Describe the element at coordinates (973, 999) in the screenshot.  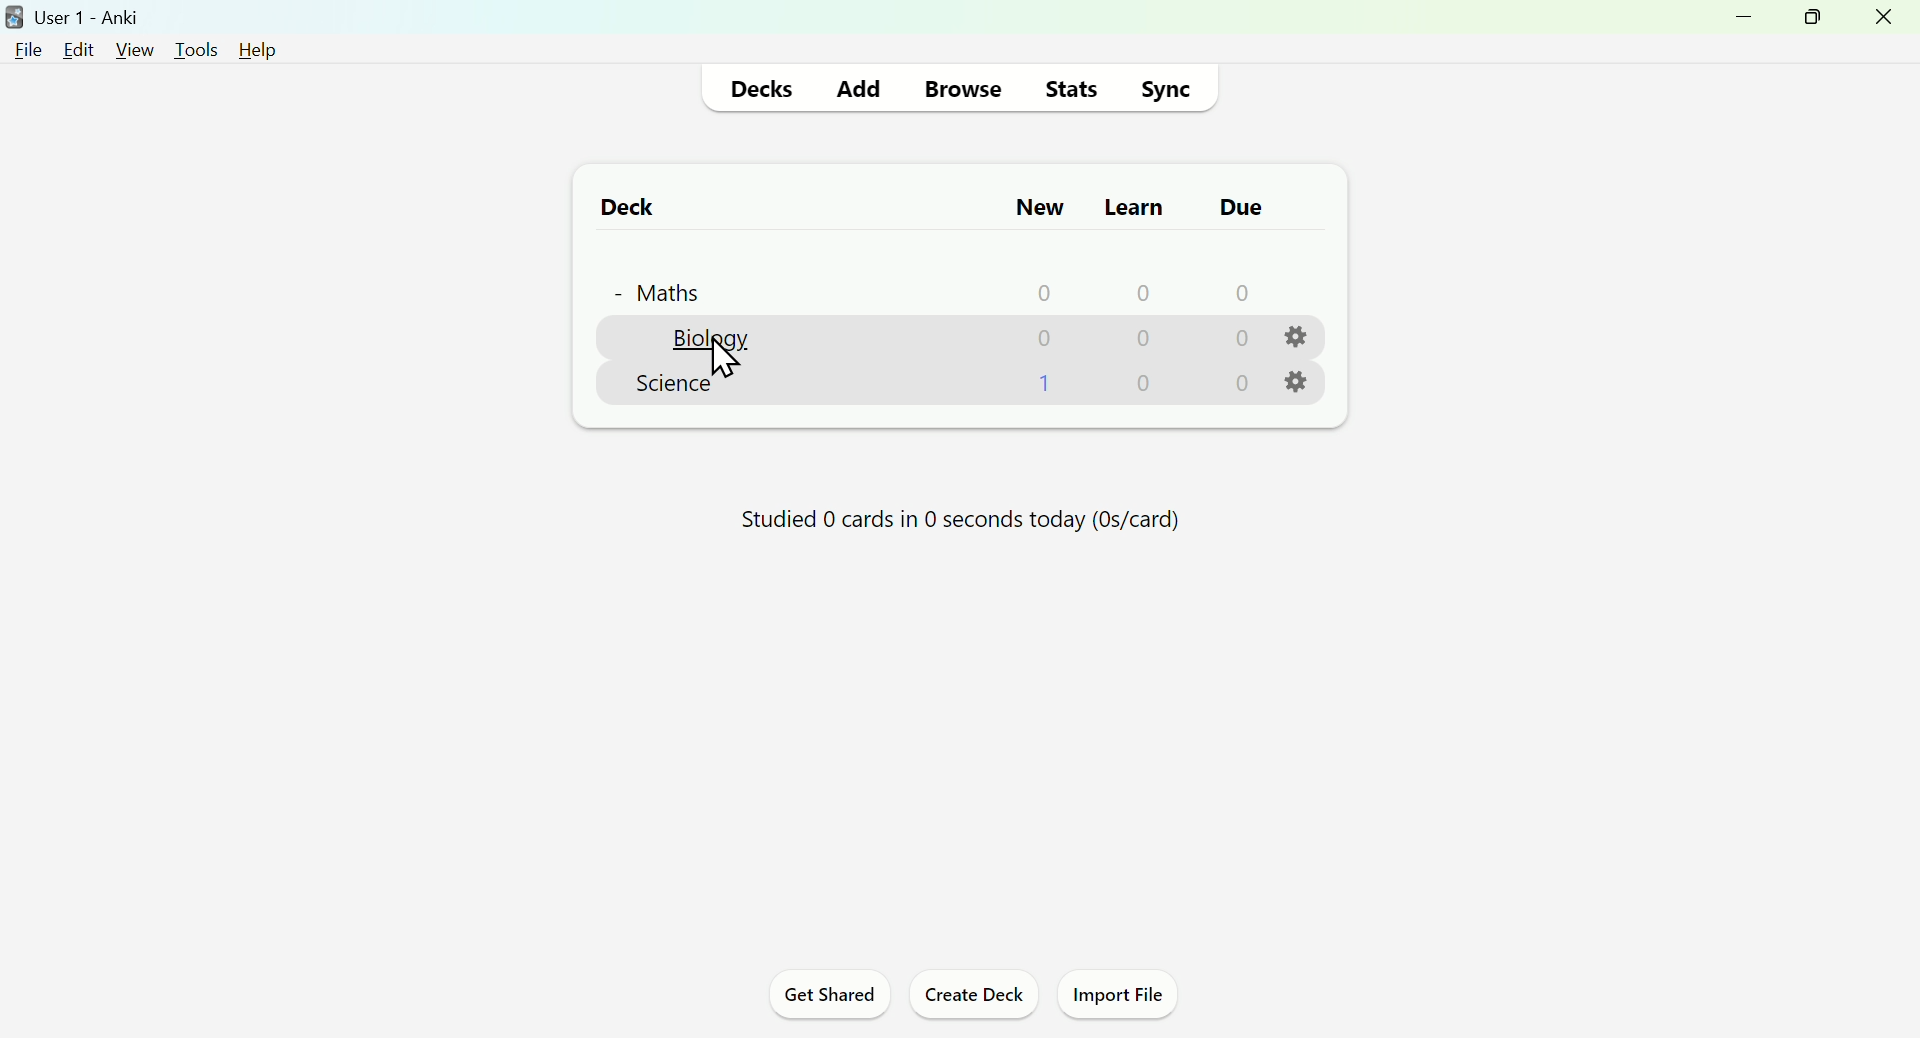
I see `Create Deck` at that location.